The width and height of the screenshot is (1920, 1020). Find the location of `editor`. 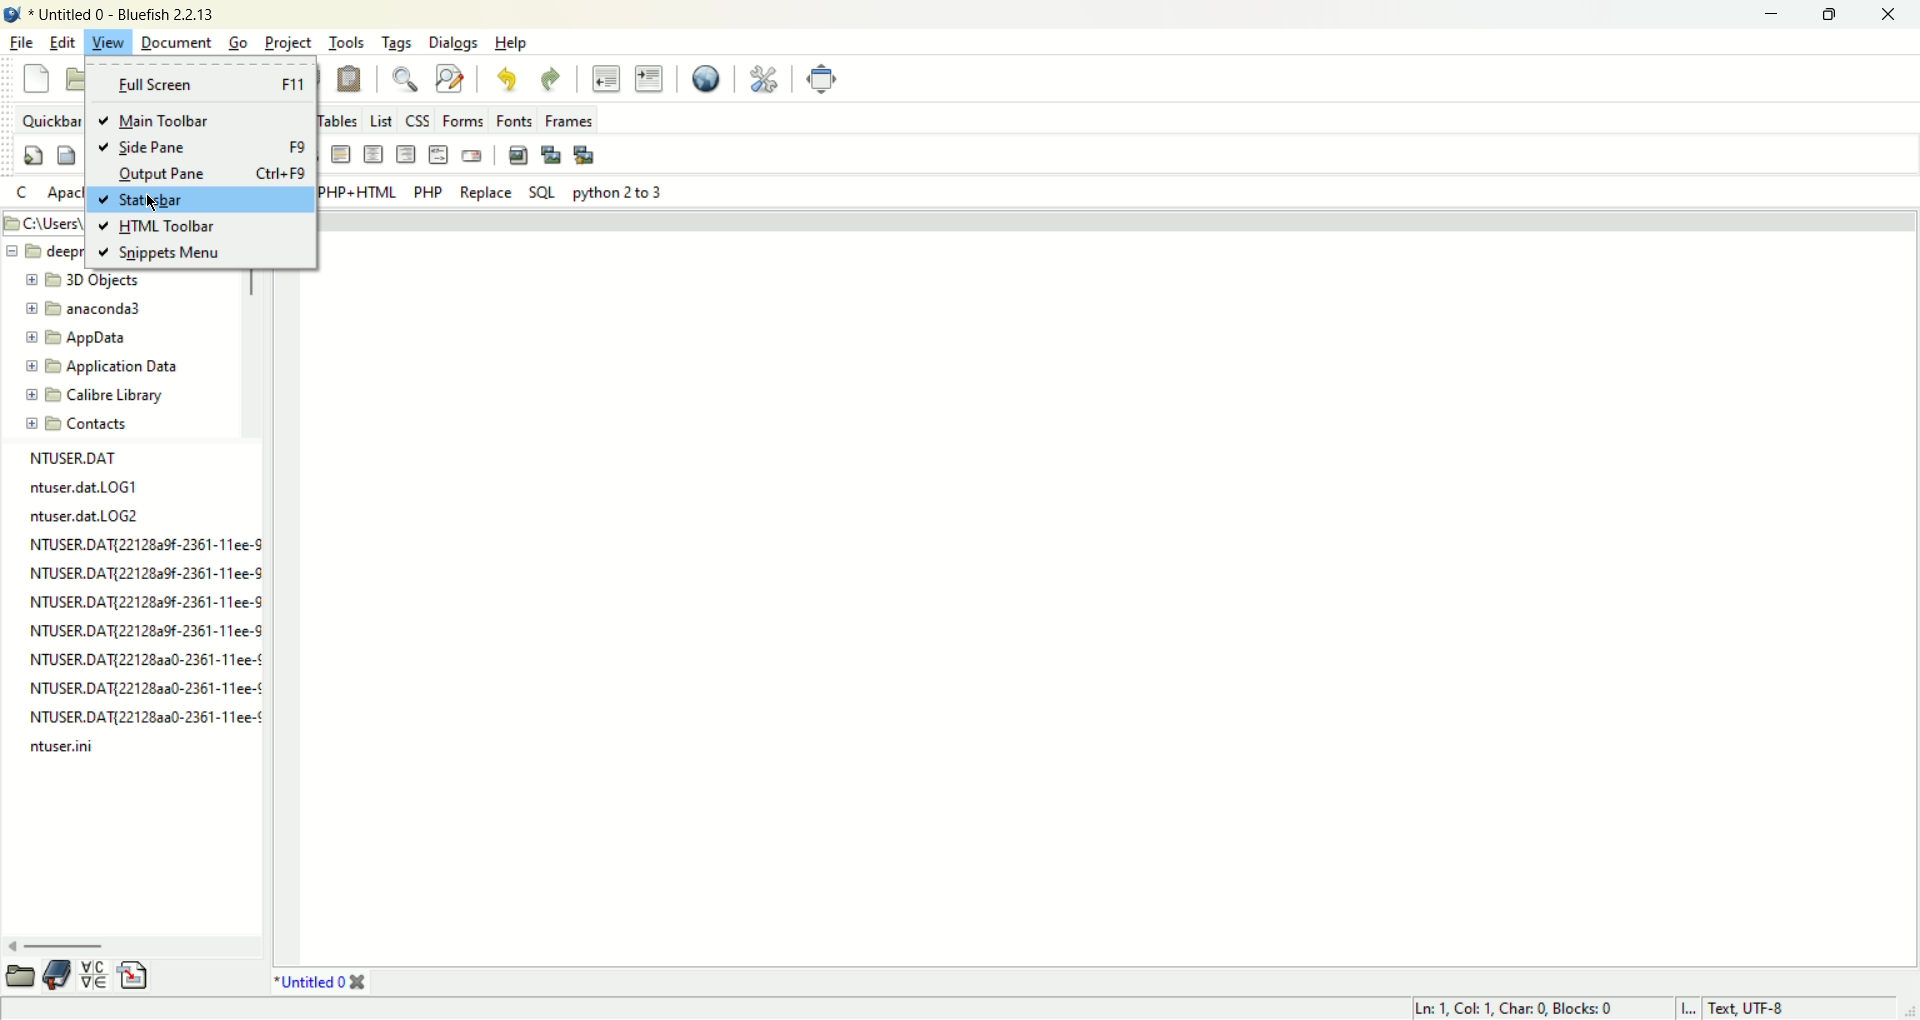

editor is located at coordinates (1112, 590).